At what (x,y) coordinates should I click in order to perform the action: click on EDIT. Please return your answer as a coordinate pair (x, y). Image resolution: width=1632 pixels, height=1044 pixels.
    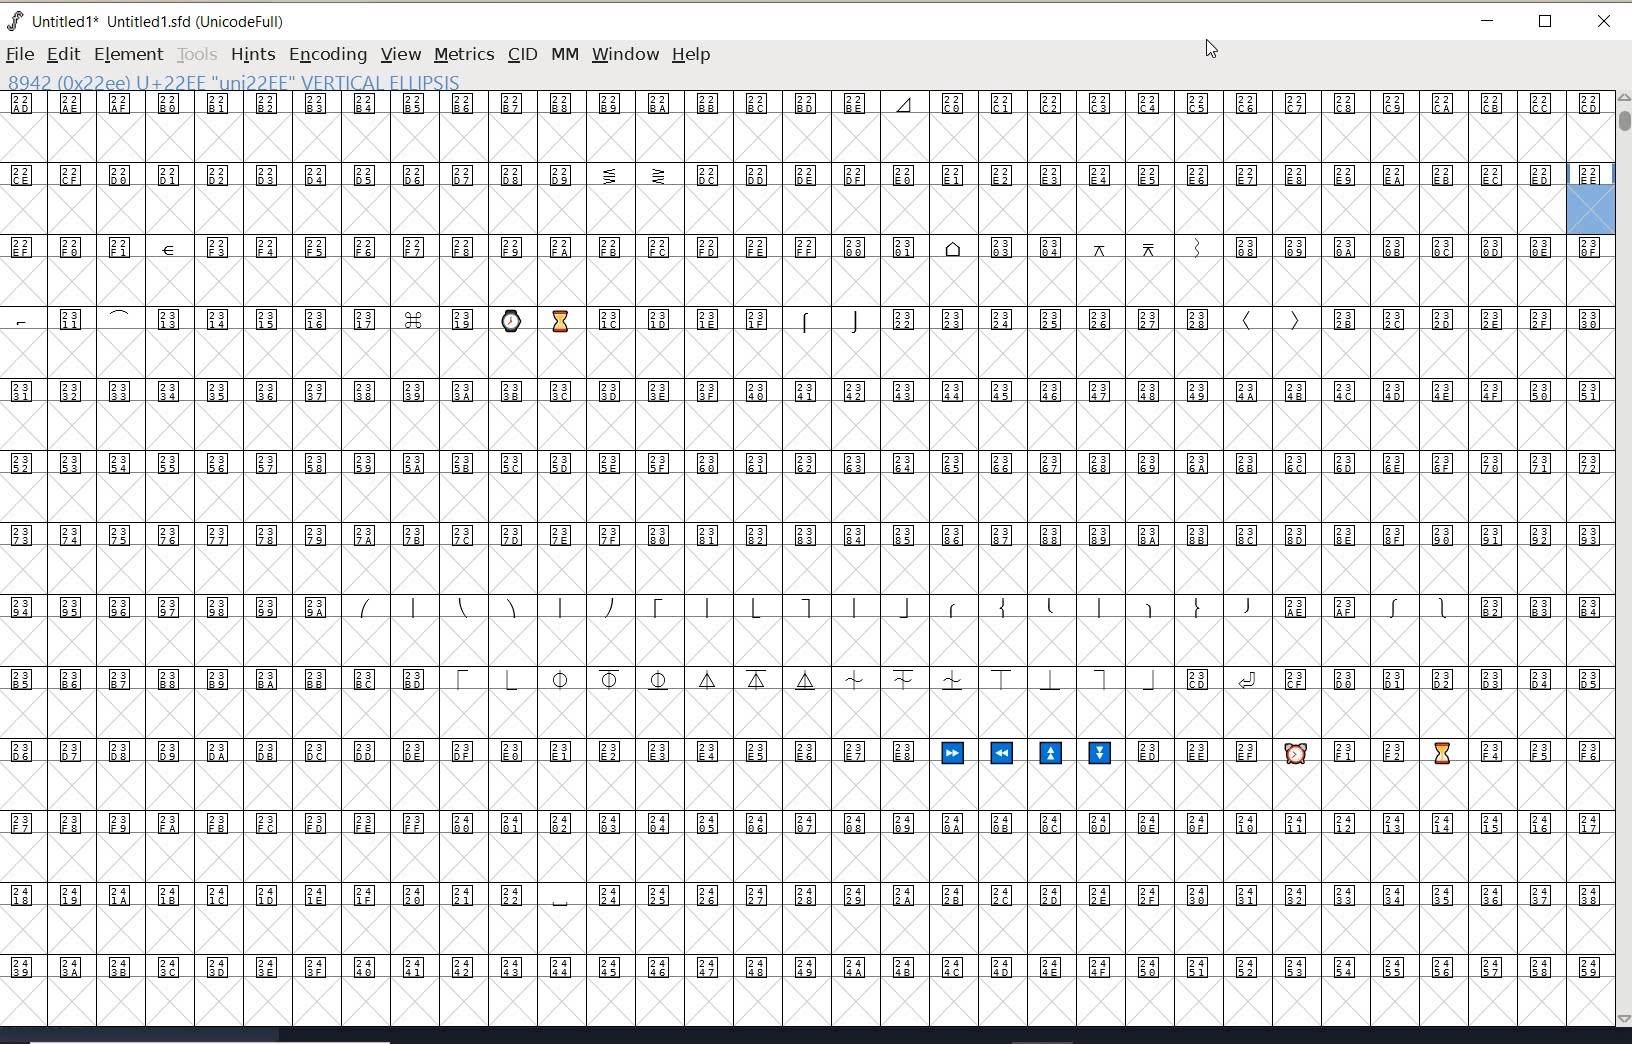
    Looking at the image, I should click on (63, 54).